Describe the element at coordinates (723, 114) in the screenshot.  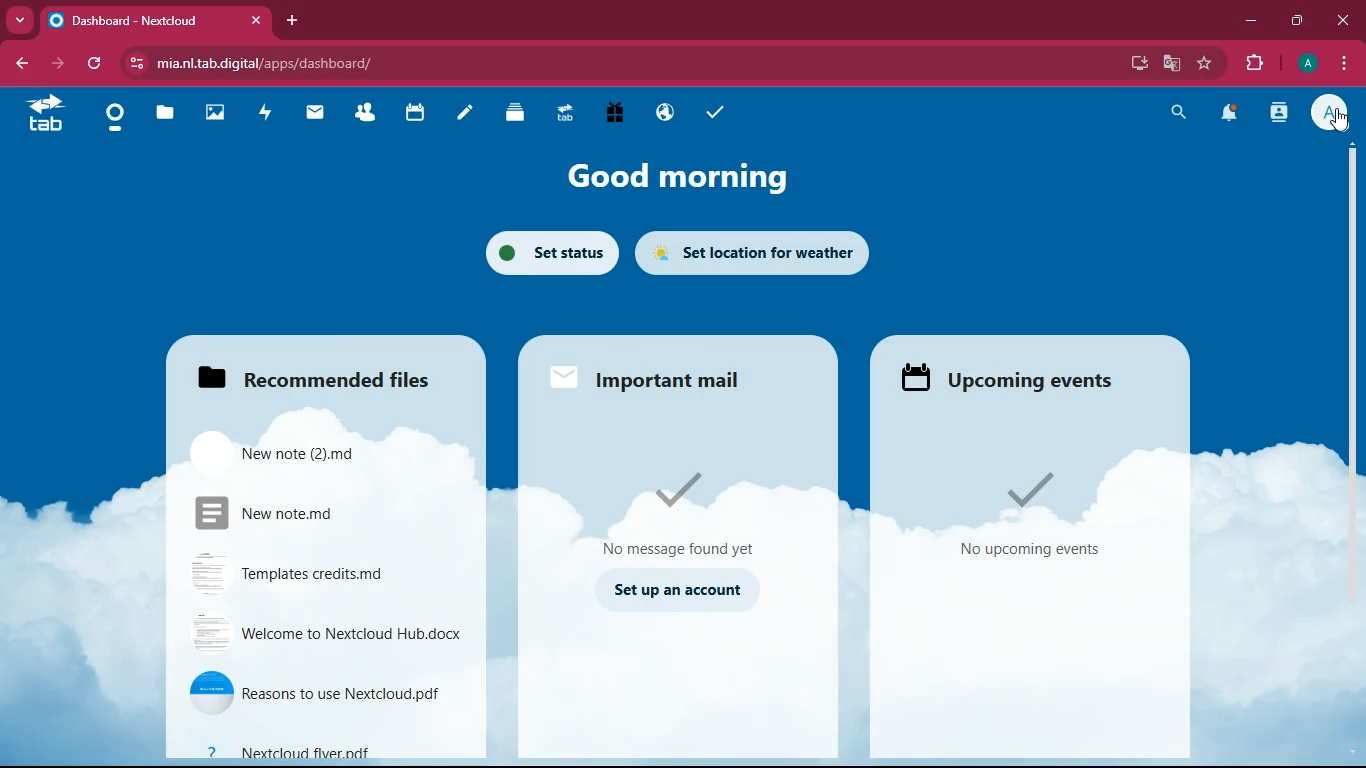
I see `tasks` at that location.